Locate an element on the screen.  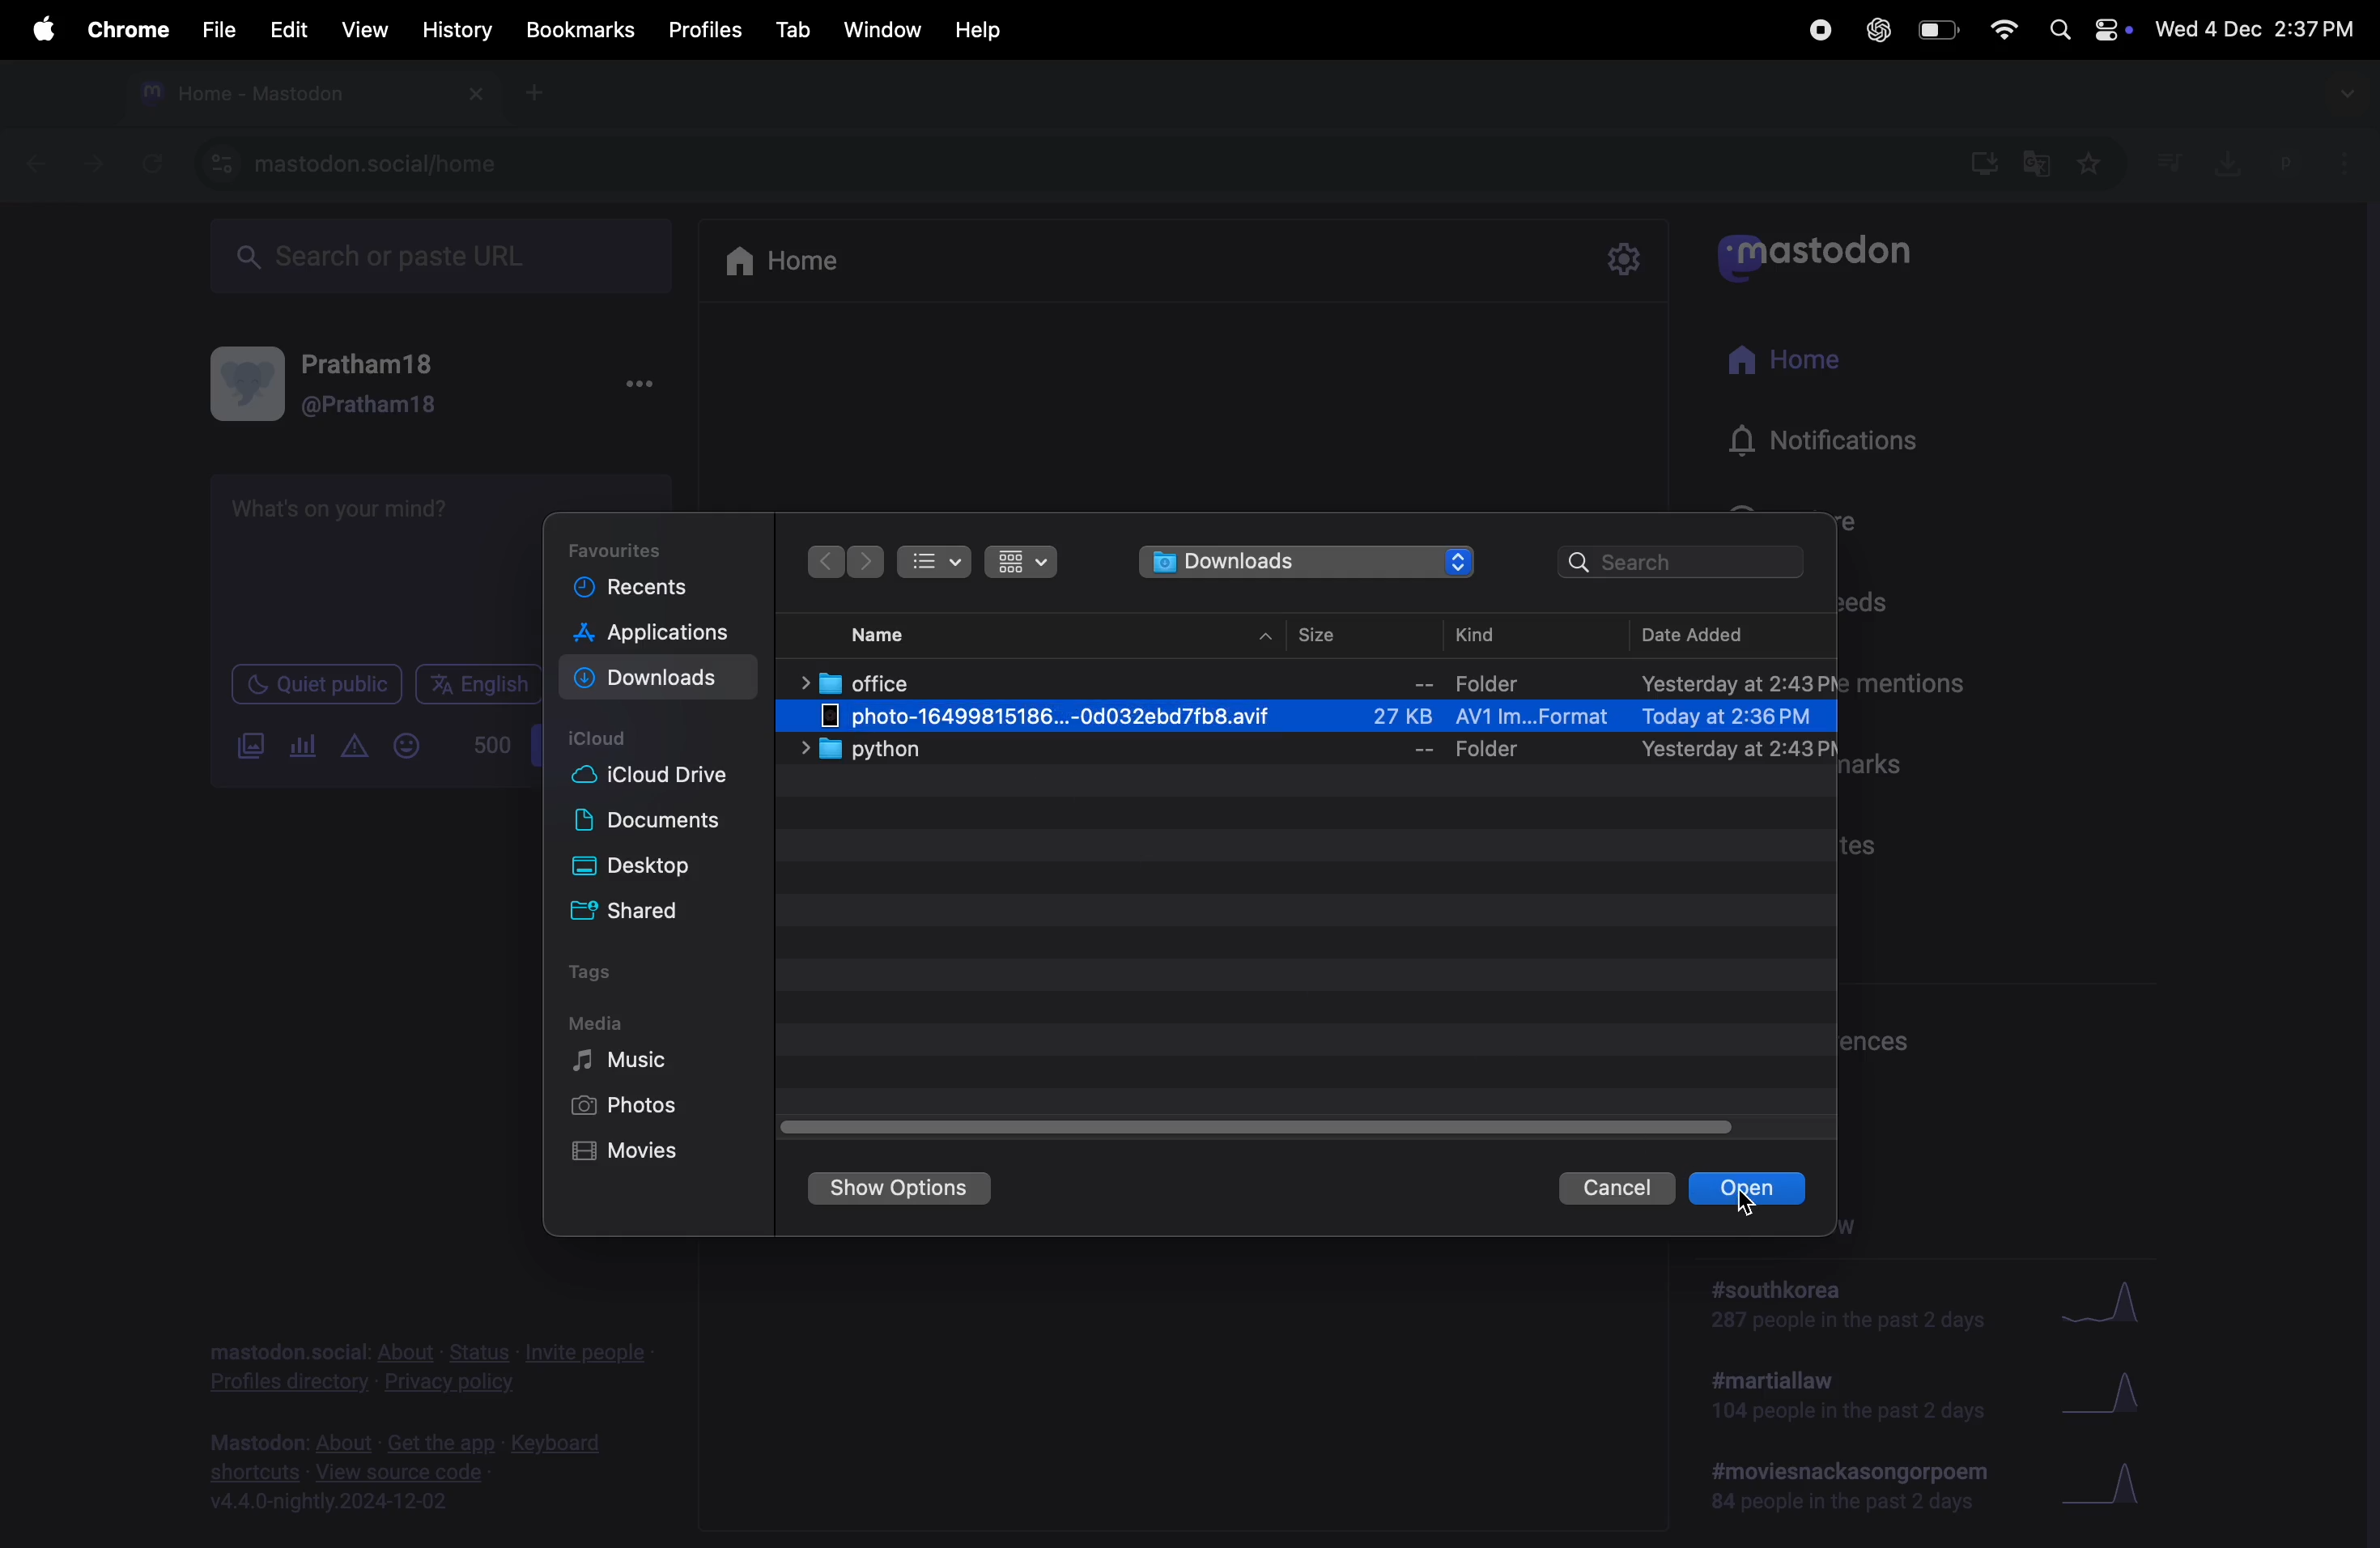
downloads is located at coordinates (1310, 563).